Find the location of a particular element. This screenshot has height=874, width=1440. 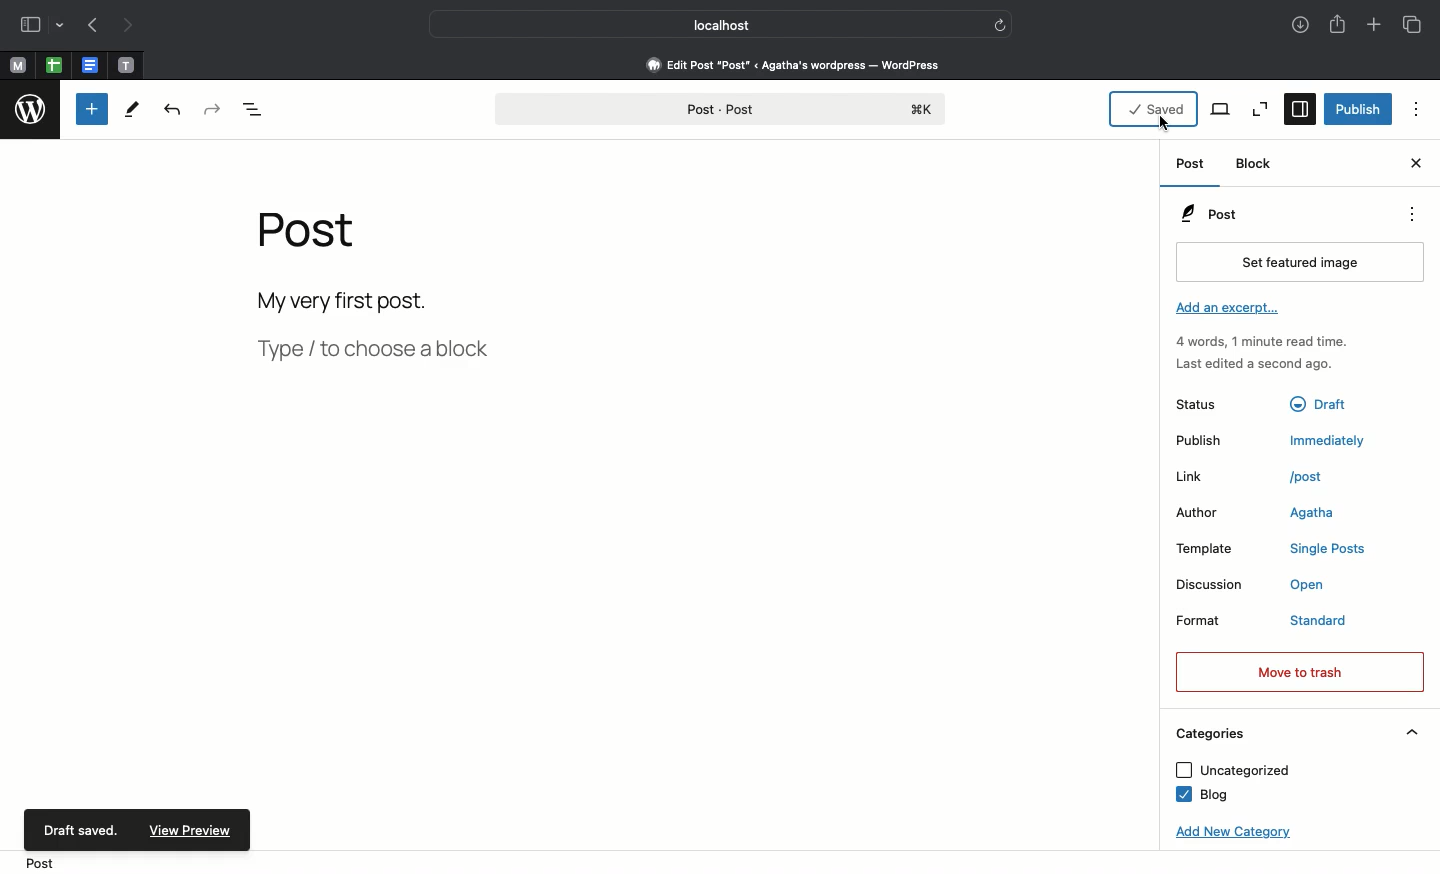

Post is located at coordinates (1189, 167).